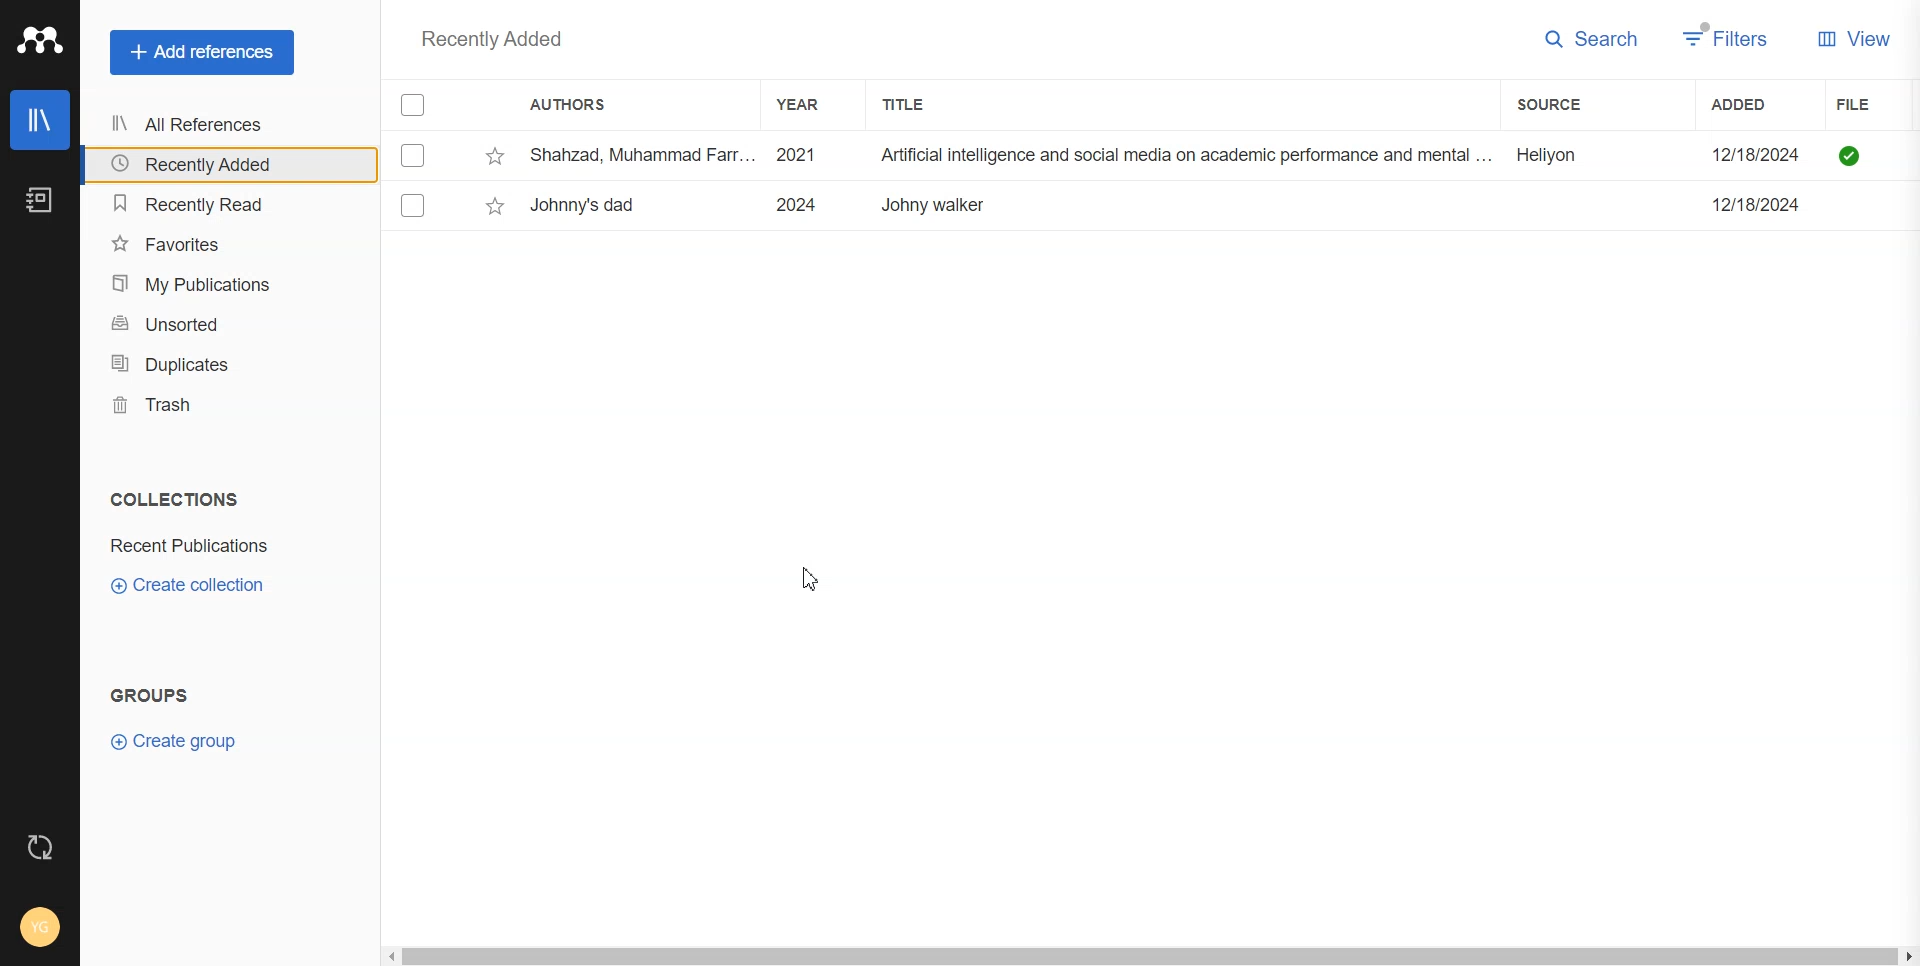 The image size is (1920, 966). I want to click on file available, so click(1850, 156).